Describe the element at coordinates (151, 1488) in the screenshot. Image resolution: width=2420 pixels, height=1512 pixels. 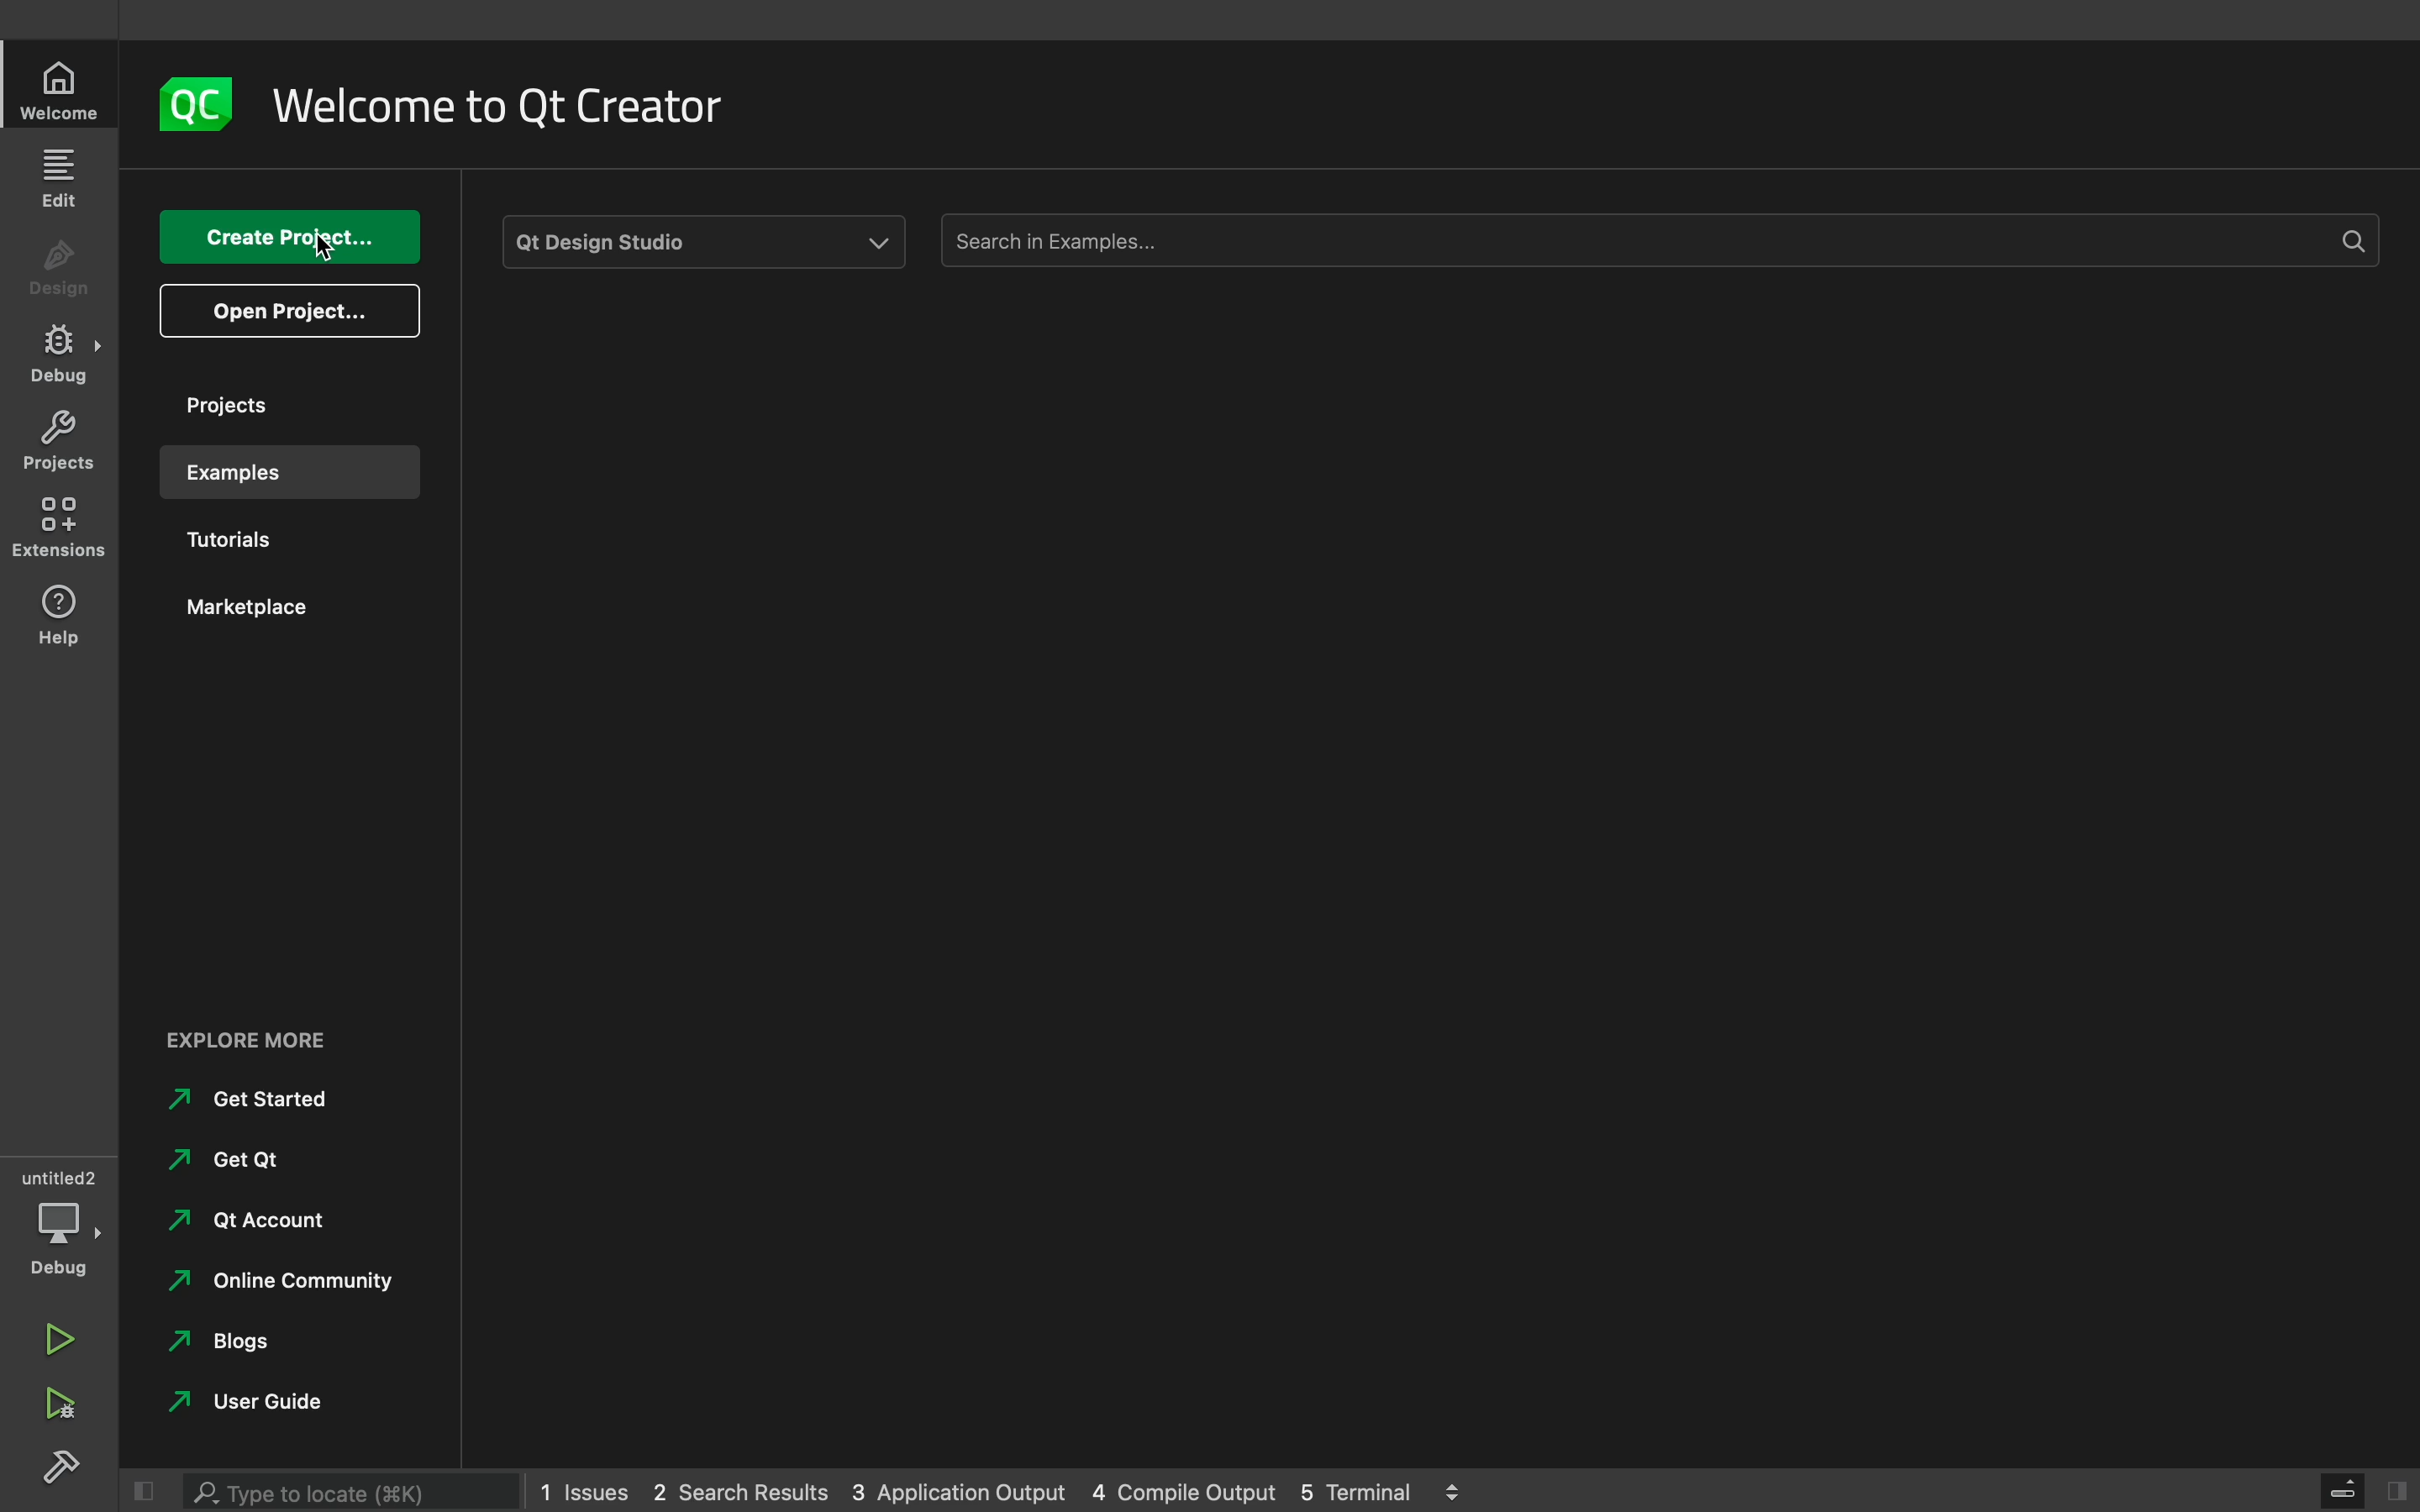
I see `close slide bar` at that location.